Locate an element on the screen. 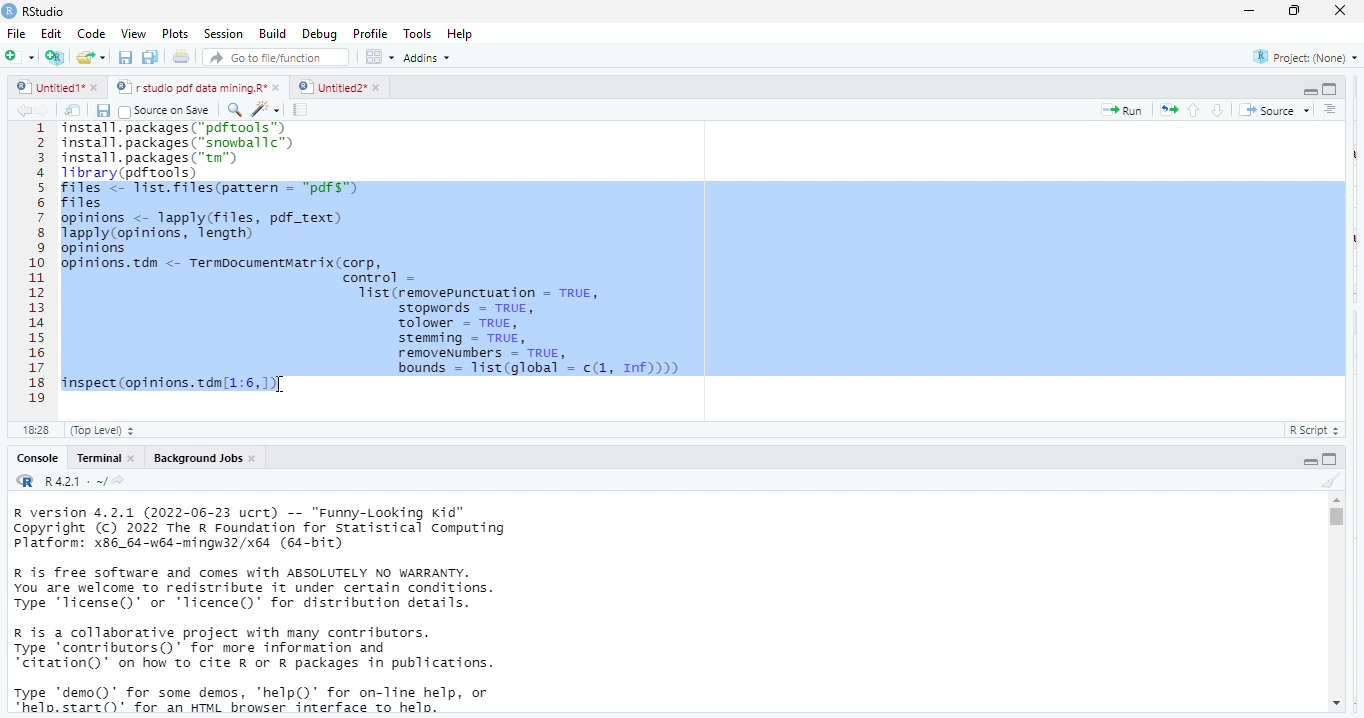  project (none) is located at coordinates (1300, 57).